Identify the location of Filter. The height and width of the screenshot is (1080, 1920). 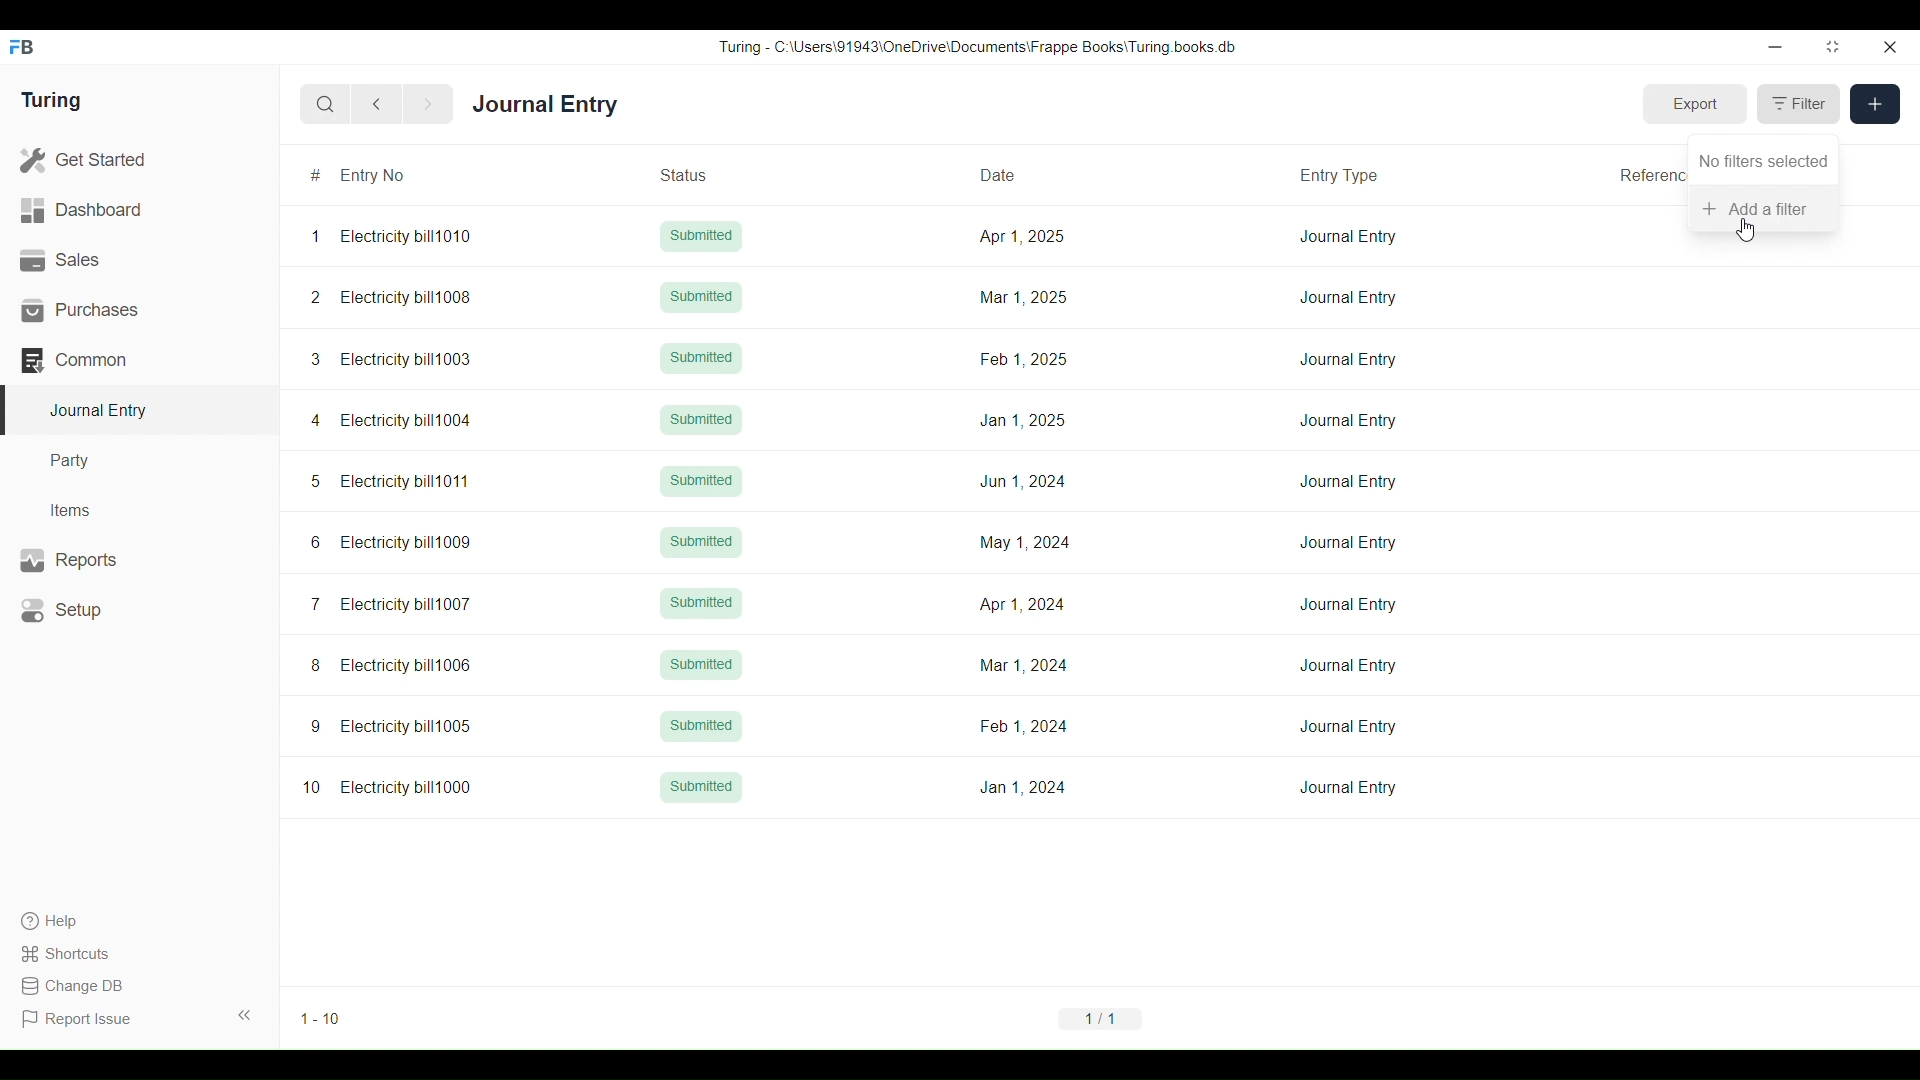
(1799, 104).